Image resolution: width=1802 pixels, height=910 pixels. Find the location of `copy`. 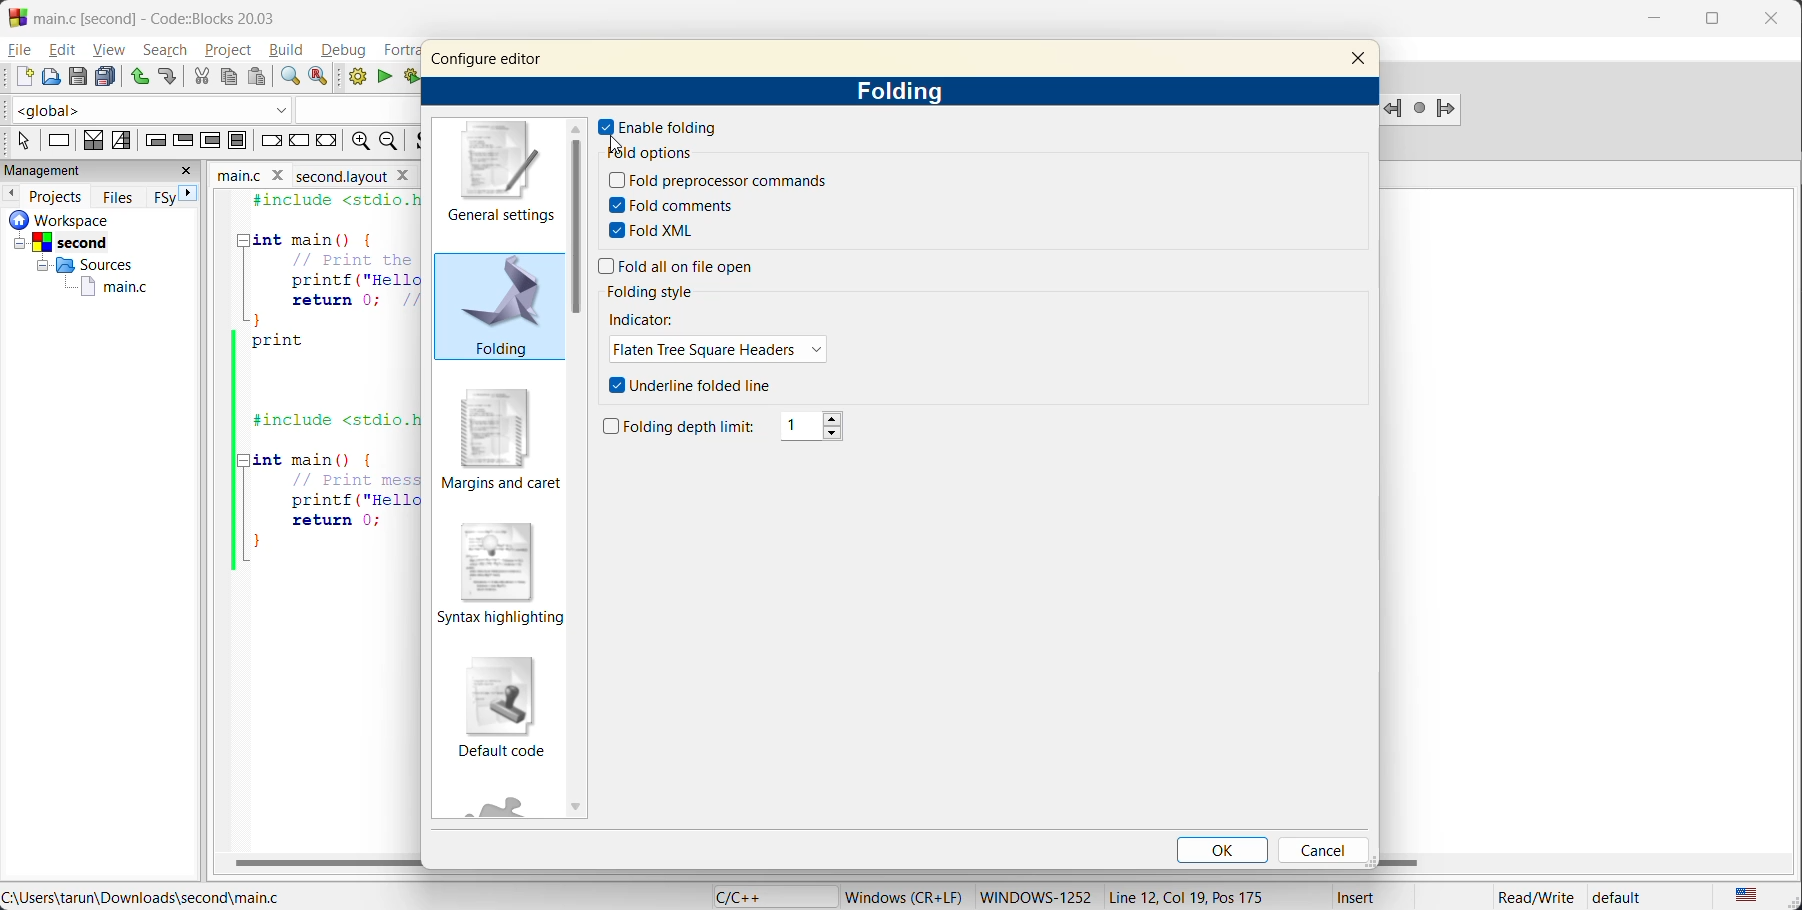

copy is located at coordinates (227, 74).